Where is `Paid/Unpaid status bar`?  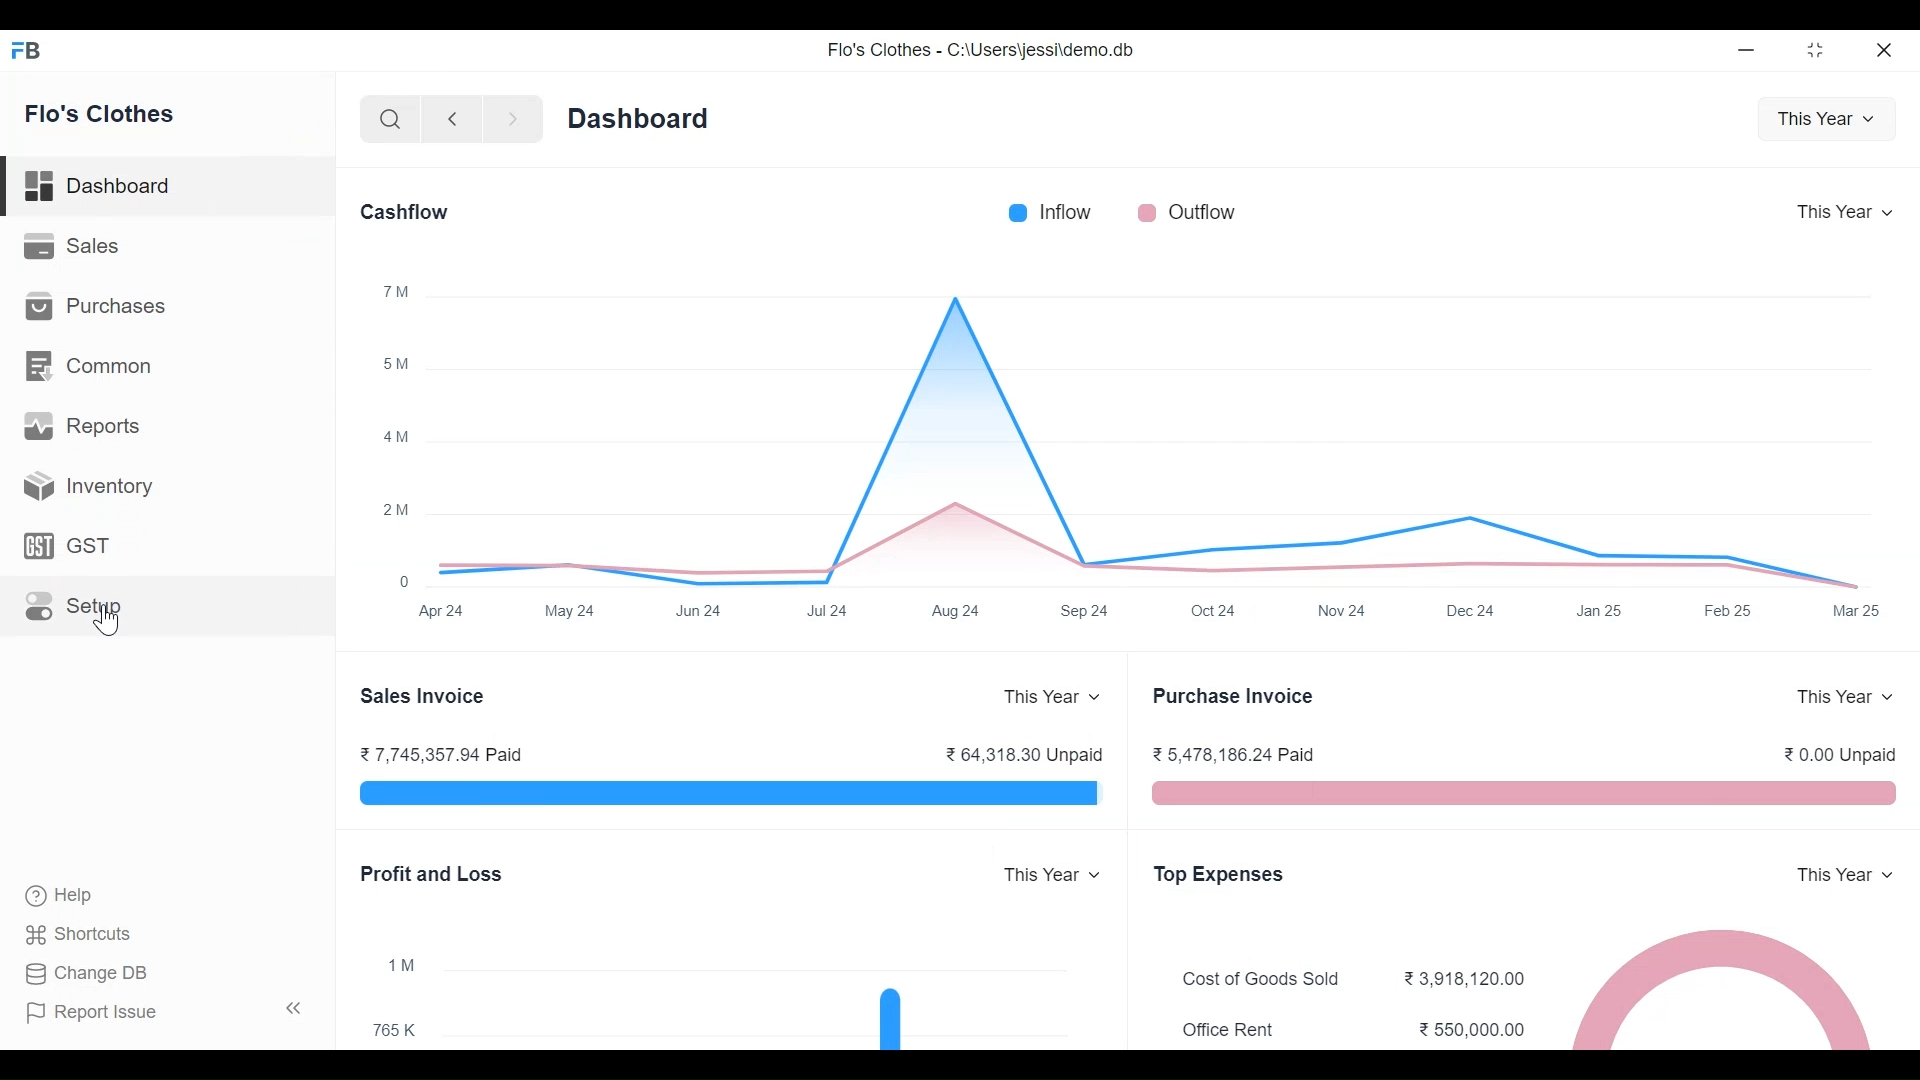
Paid/Unpaid status bar is located at coordinates (1525, 798).